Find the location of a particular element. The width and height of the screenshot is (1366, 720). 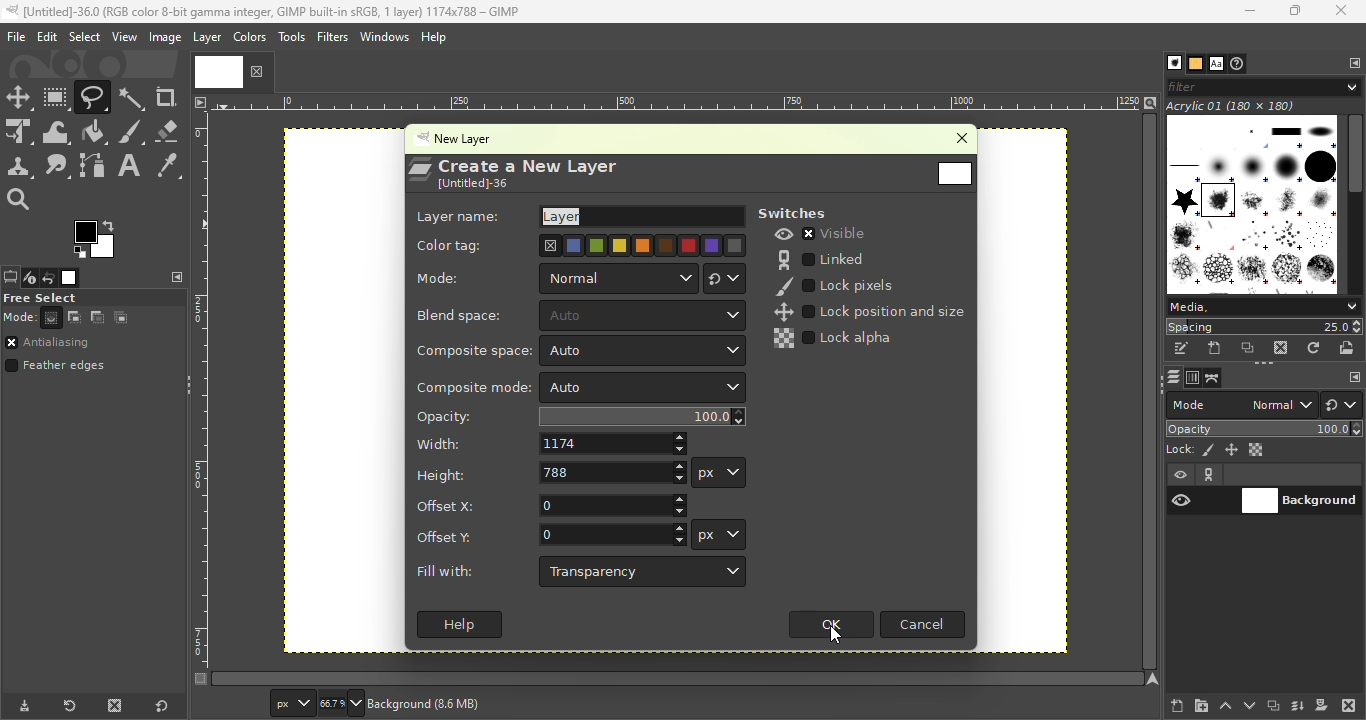

Wrap transform is located at coordinates (56, 132).